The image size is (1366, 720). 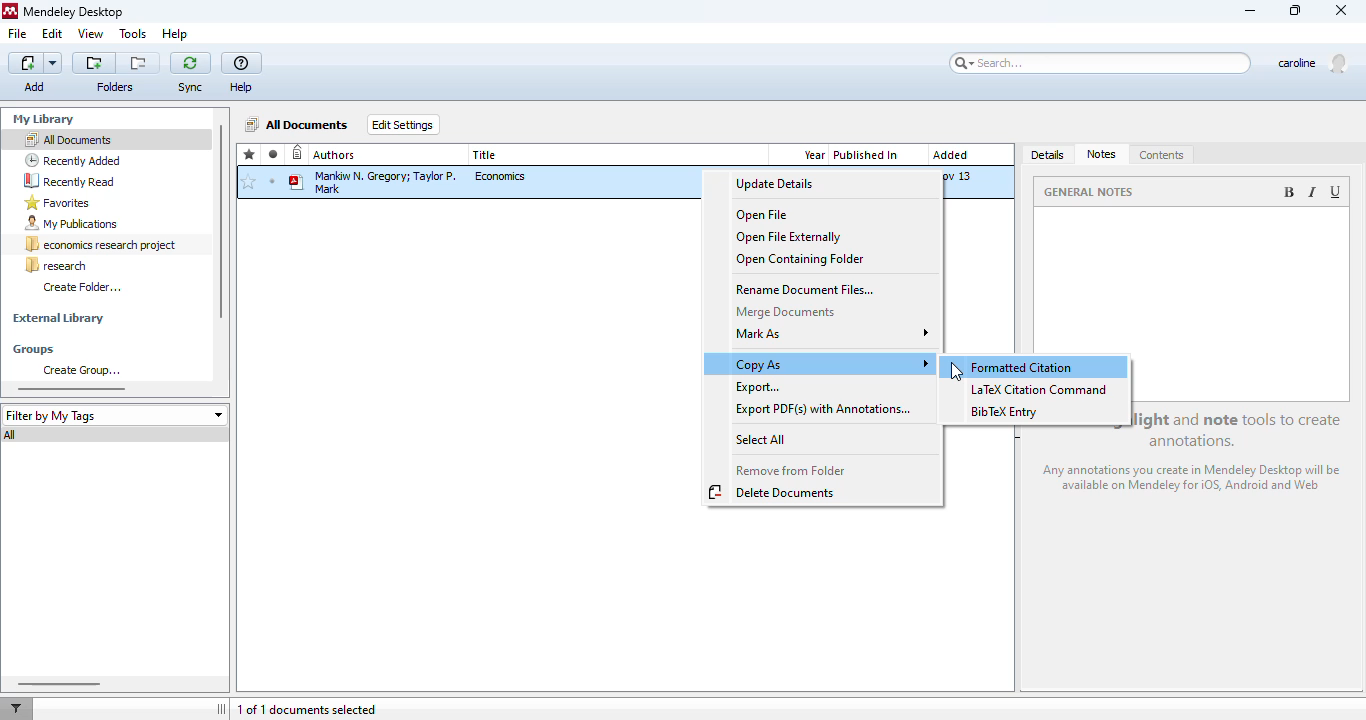 I want to click on LaTex citation command, so click(x=1042, y=389).